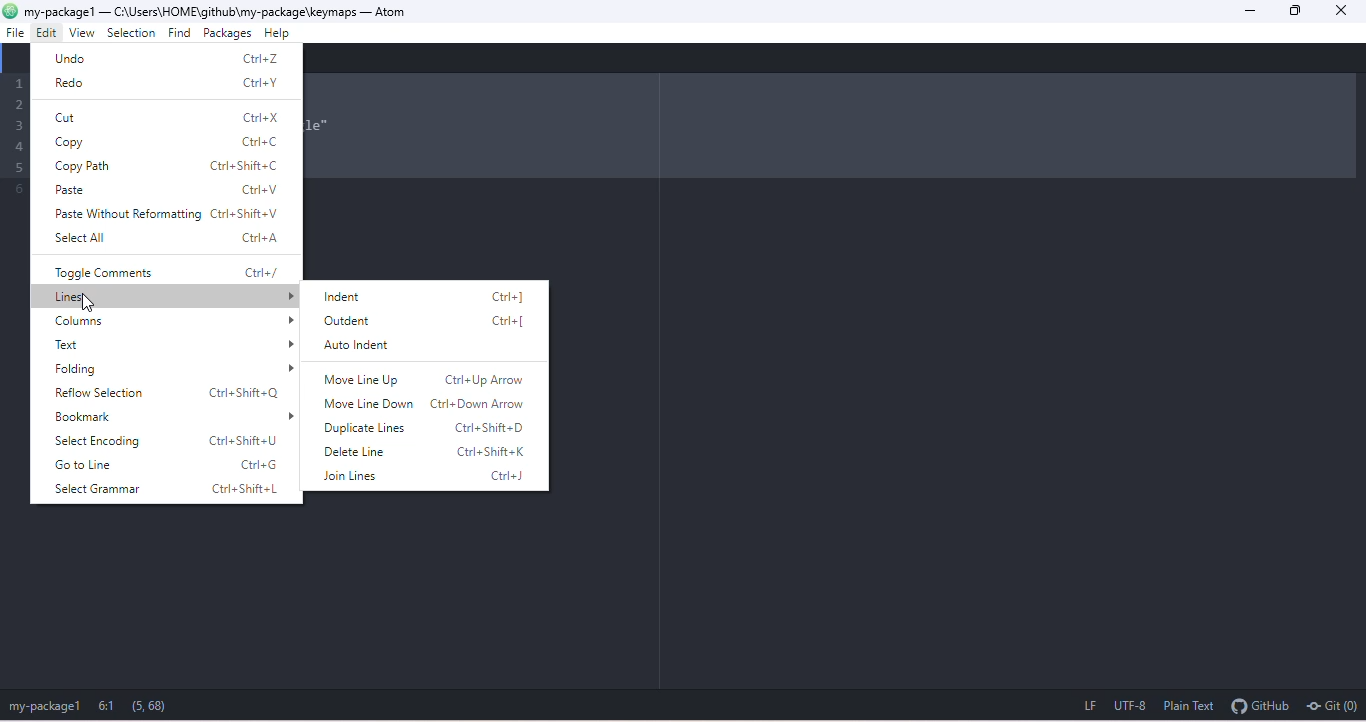 This screenshot has height=722, width=1366. I want to click on paste, so click(170, 188).